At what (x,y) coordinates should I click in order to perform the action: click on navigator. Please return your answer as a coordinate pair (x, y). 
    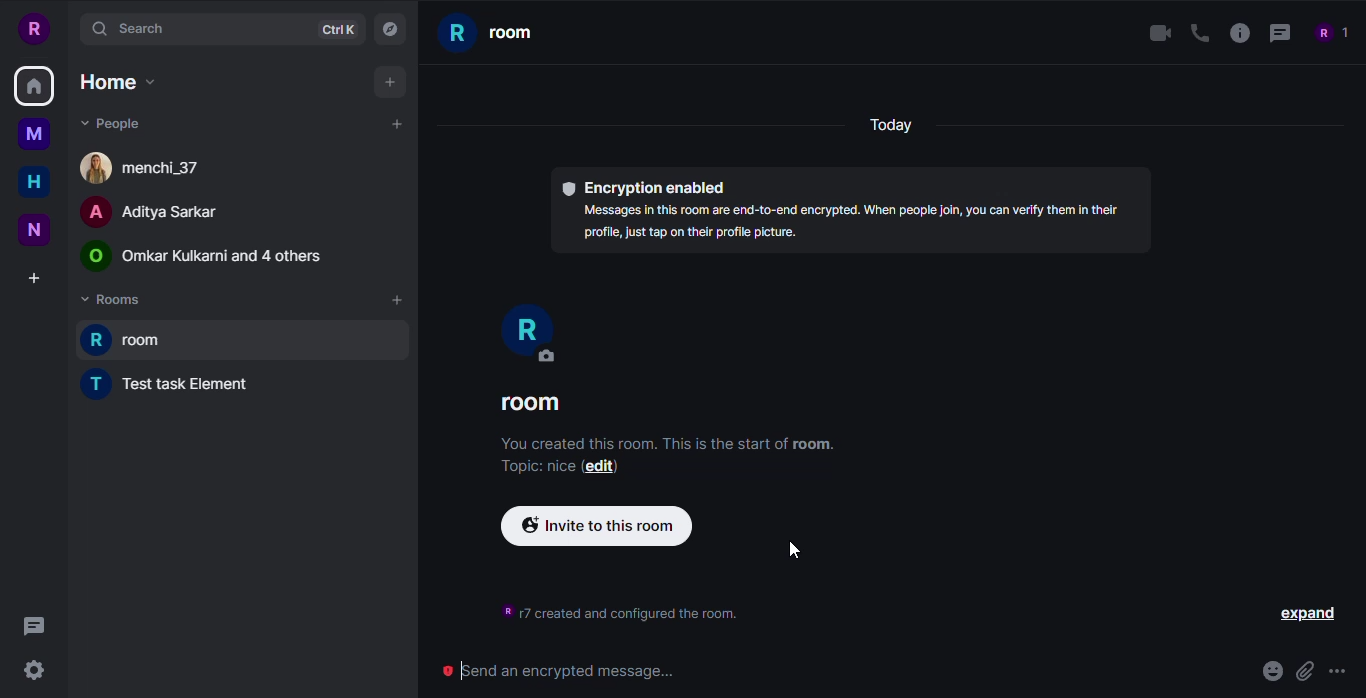
    Looking at the image, I should click on (390, 30).